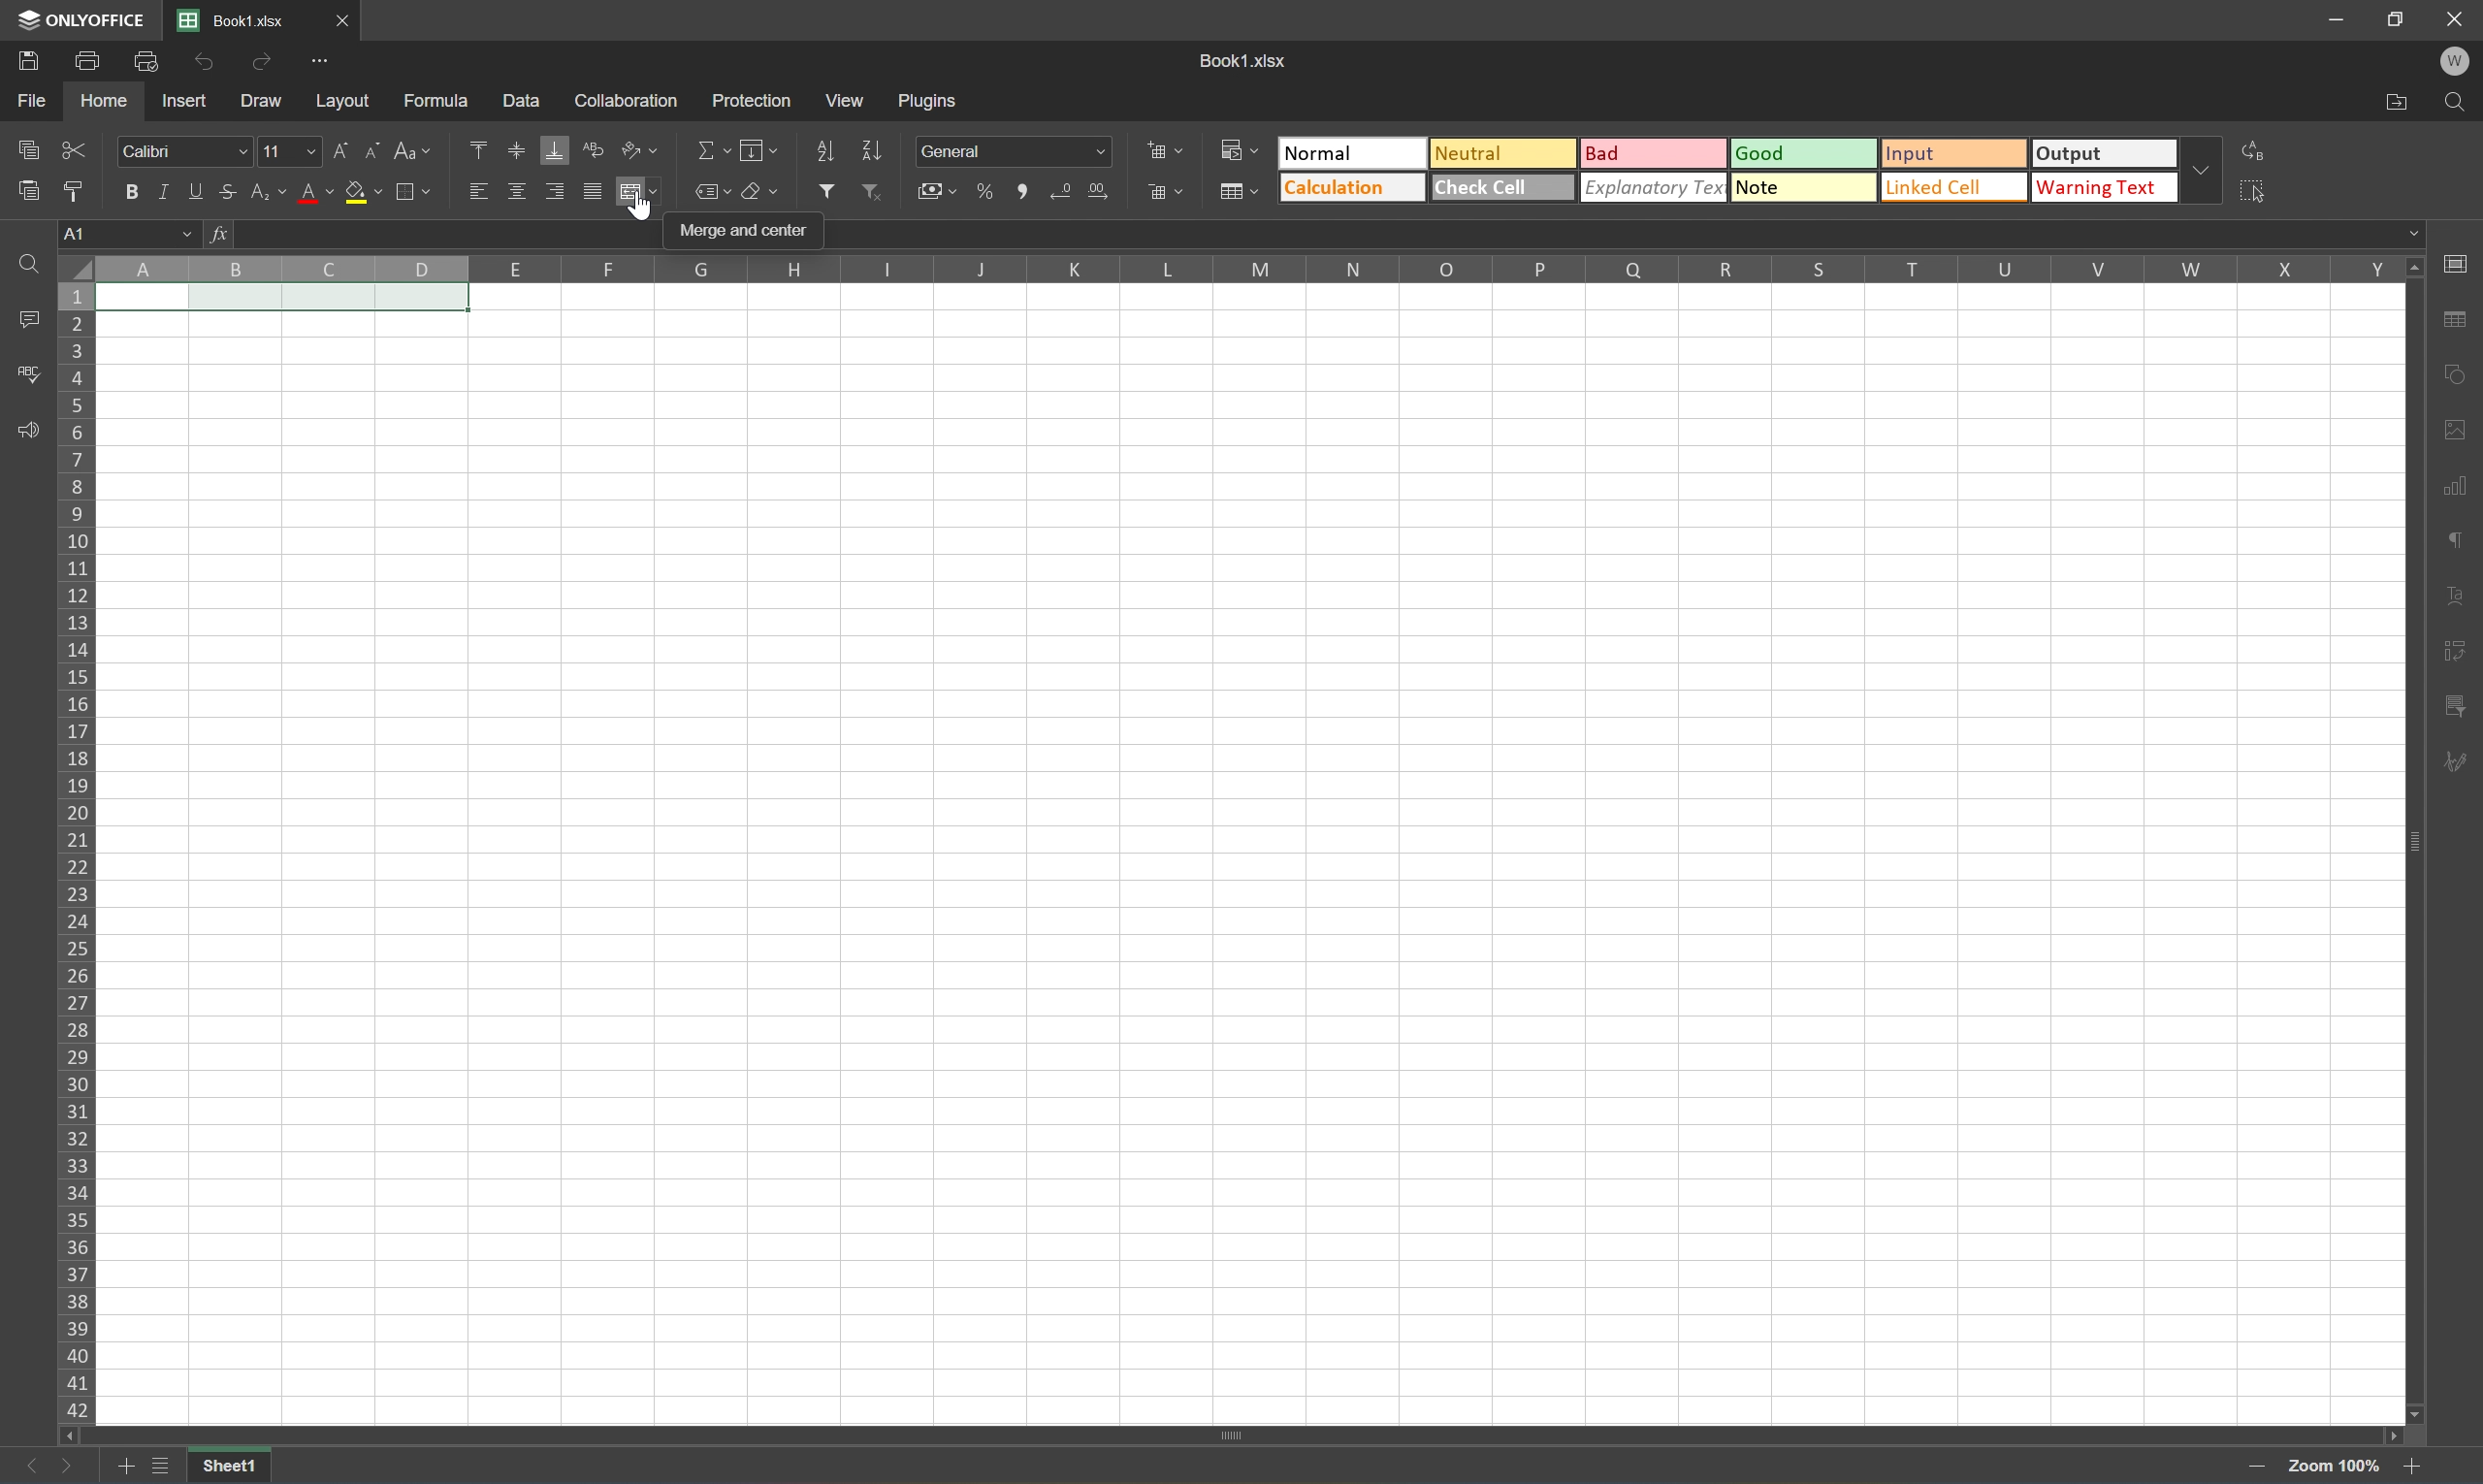 The image size is (2483, 1484). What do you see at coordinates (2460, 263) in the screenshot?
I see `Slide settings` at bounding box center [2460, 263].